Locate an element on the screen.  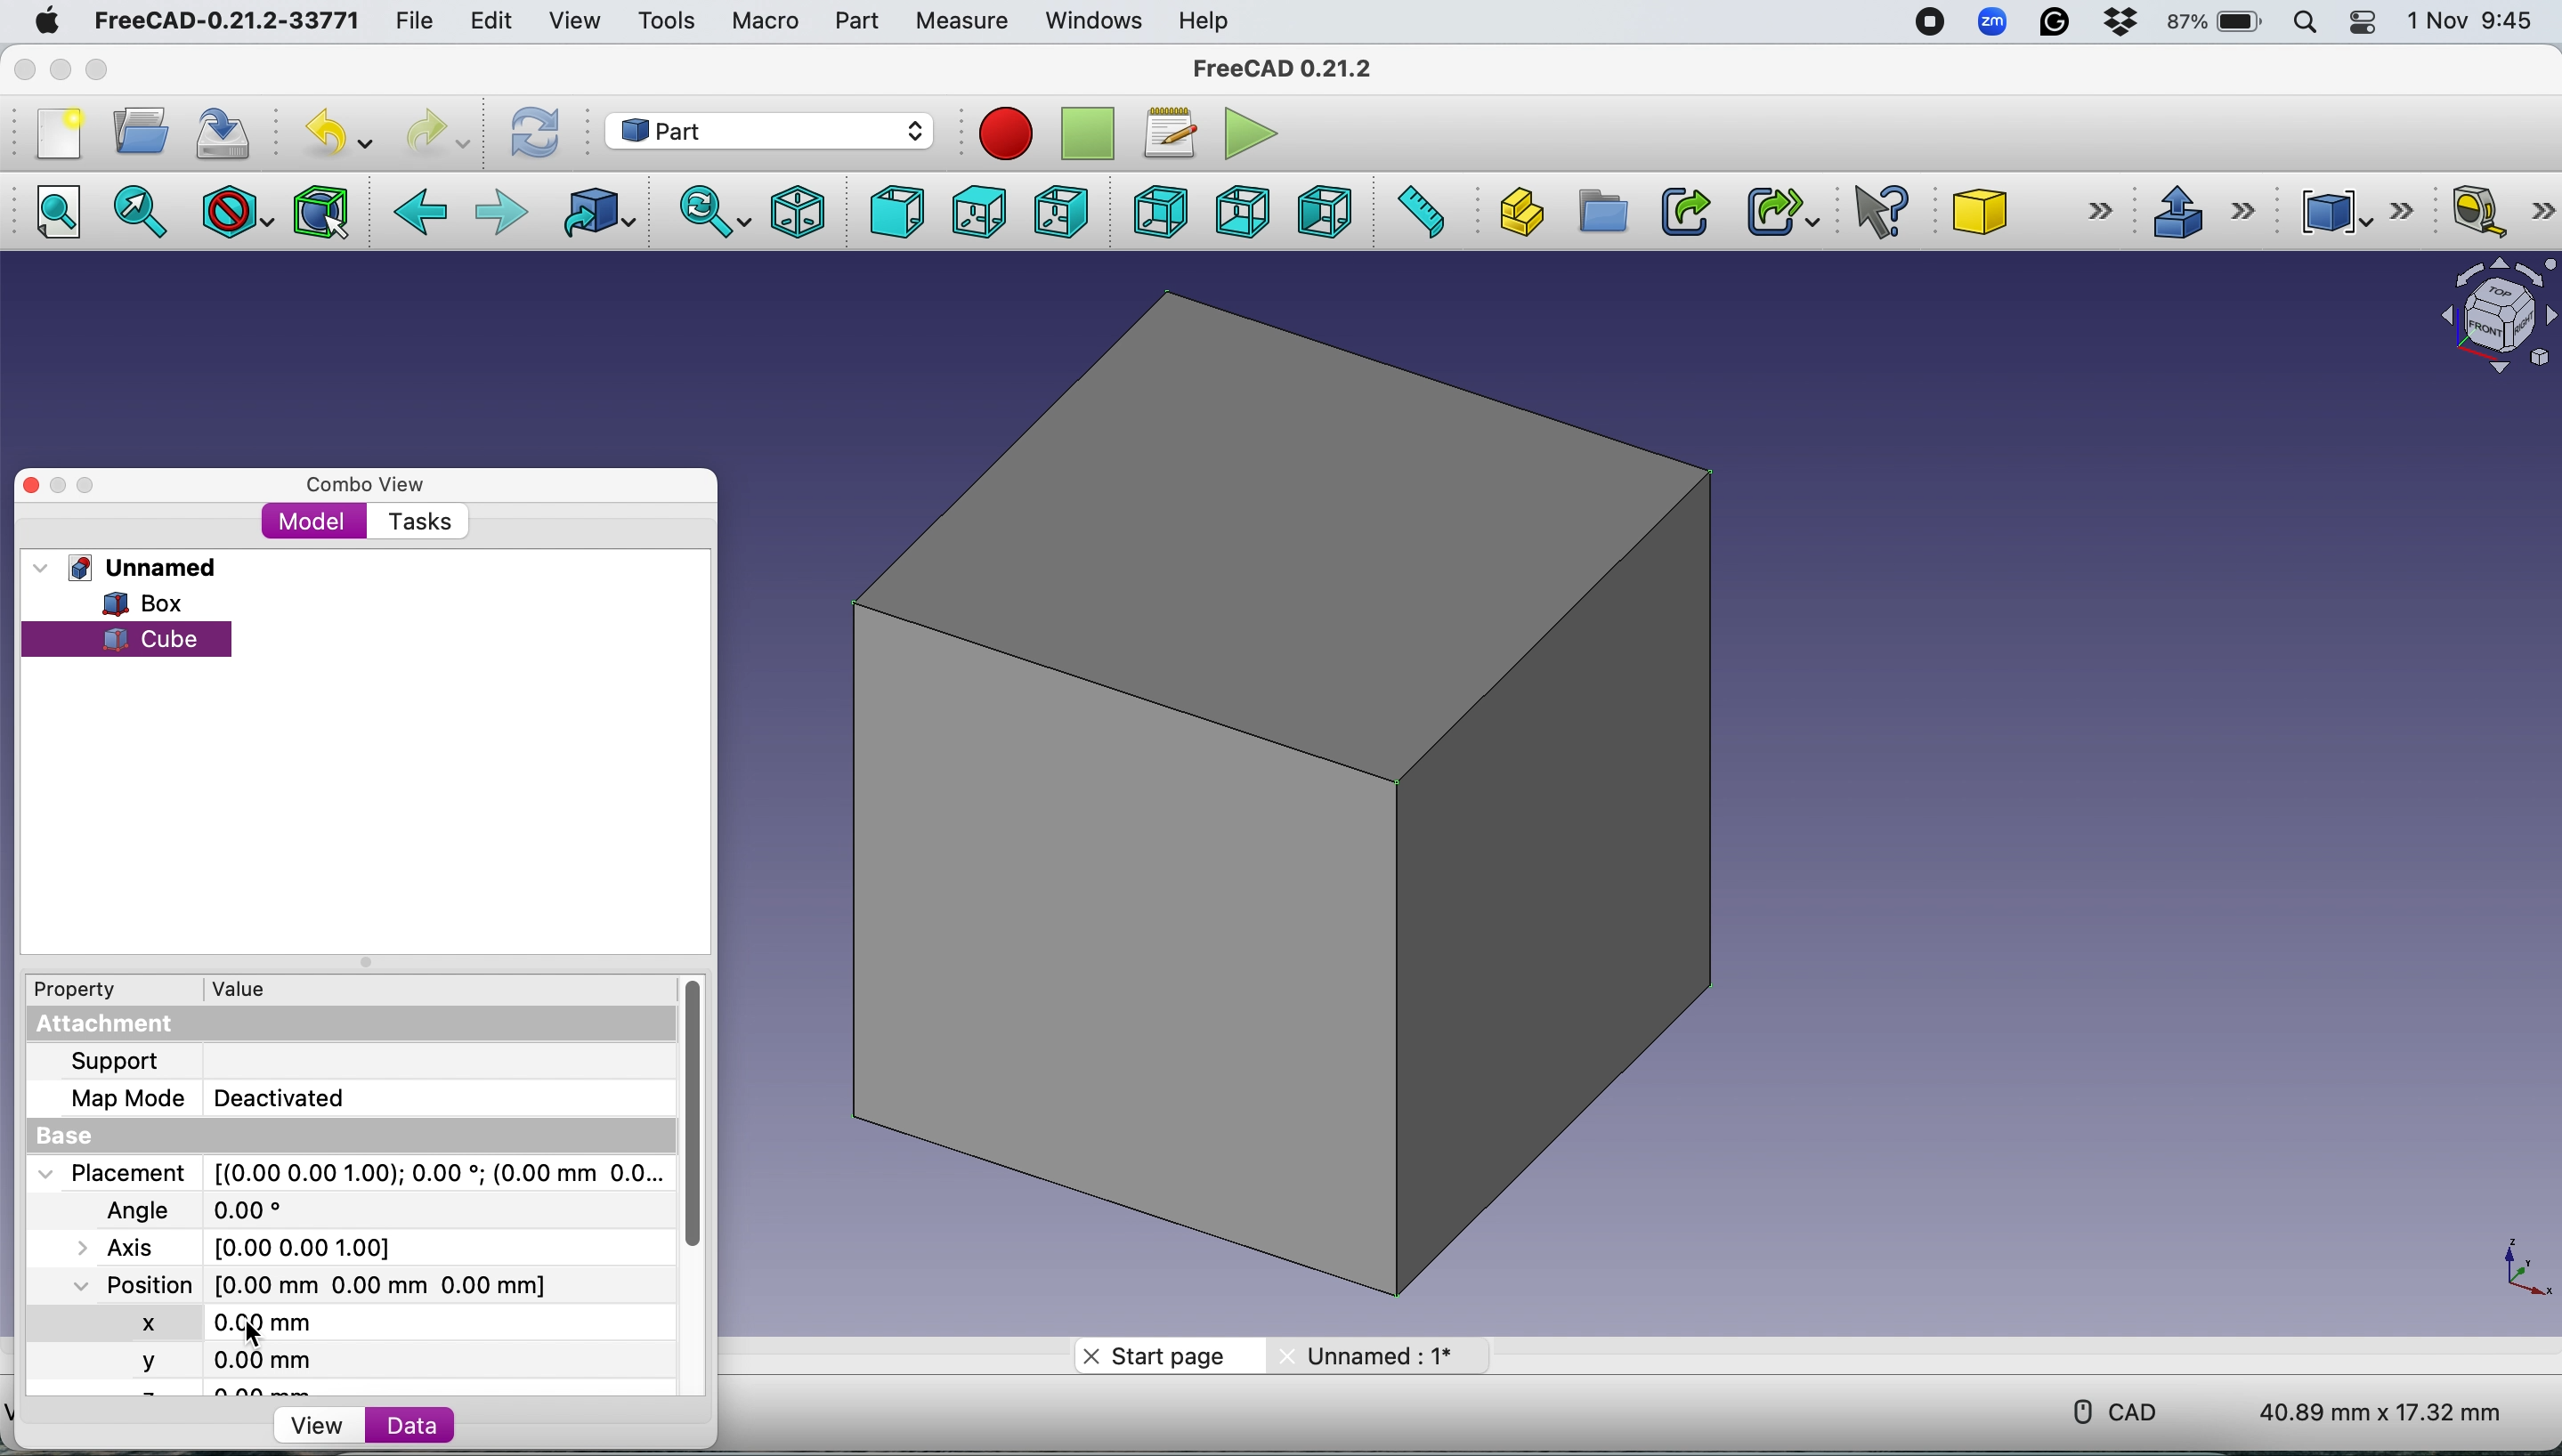
Angle 0.00 is located at coordinates (209, 1212).